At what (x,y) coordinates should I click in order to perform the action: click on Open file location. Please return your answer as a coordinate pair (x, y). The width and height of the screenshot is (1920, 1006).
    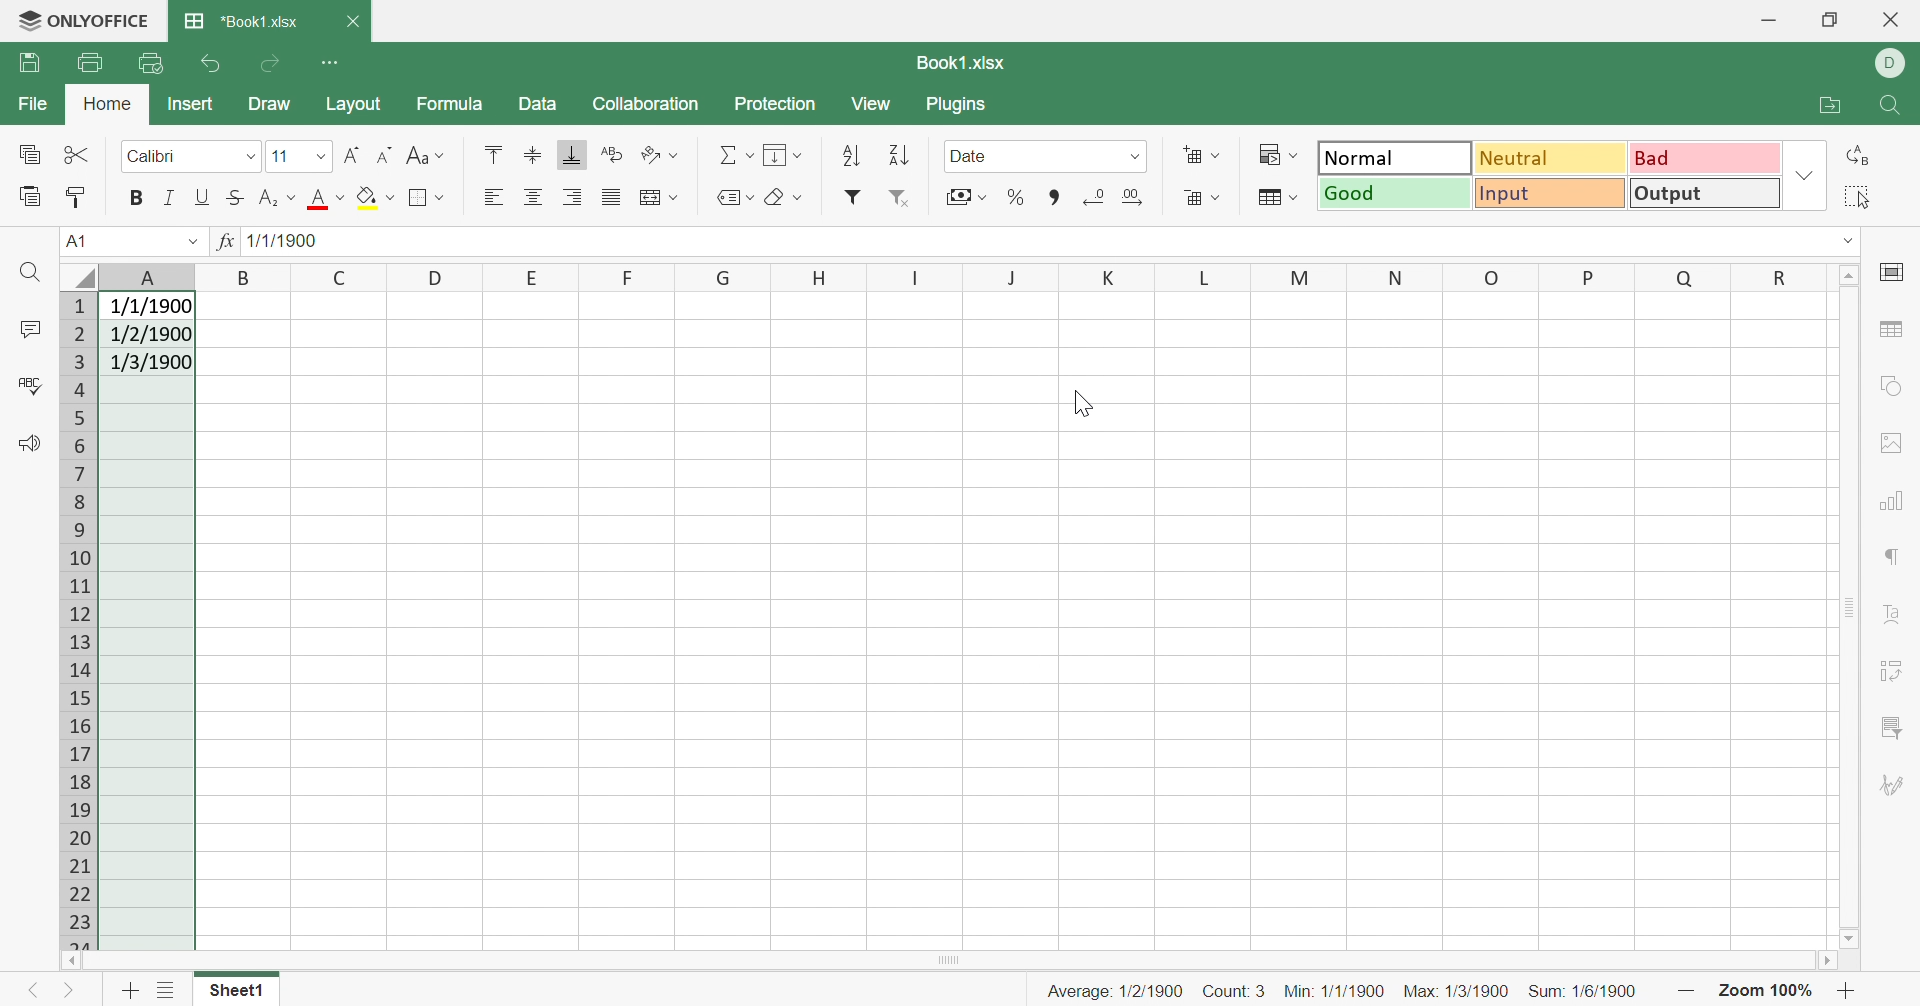
    Looking at the image, I should click on (1827, 106).